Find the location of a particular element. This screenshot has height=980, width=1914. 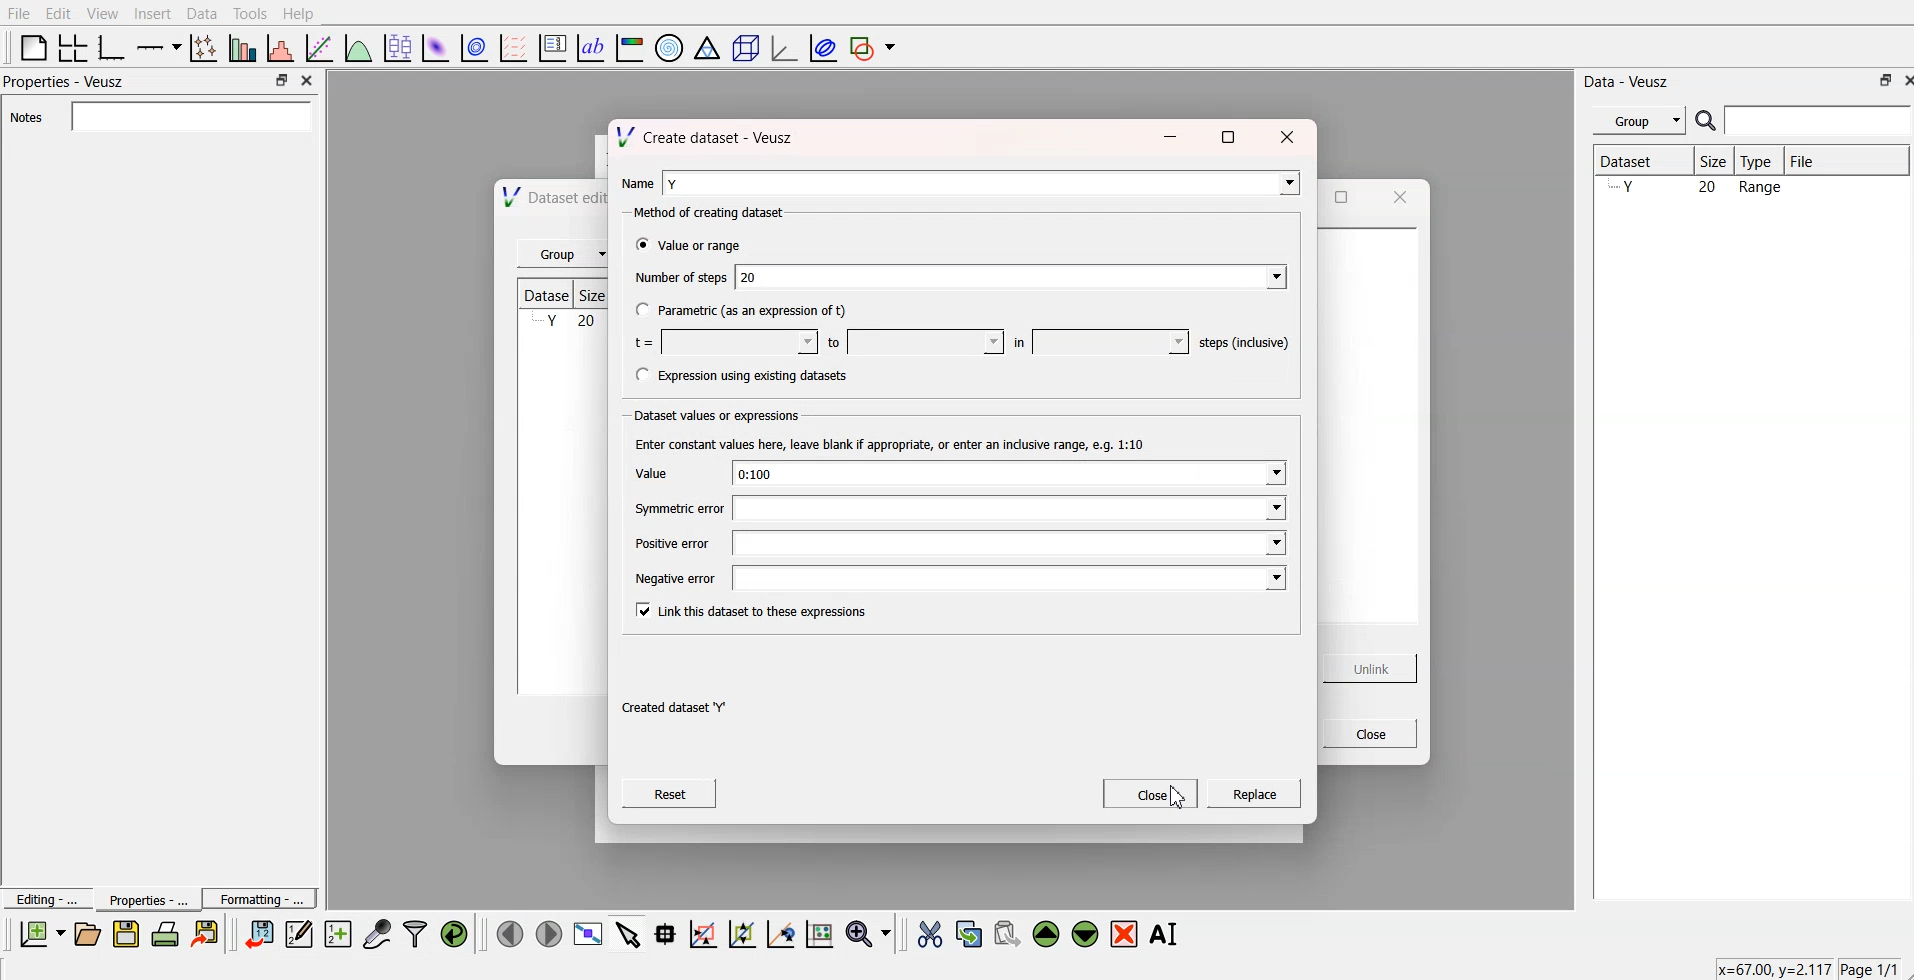

click to draw rectangle is located at coordinates (704, 932).